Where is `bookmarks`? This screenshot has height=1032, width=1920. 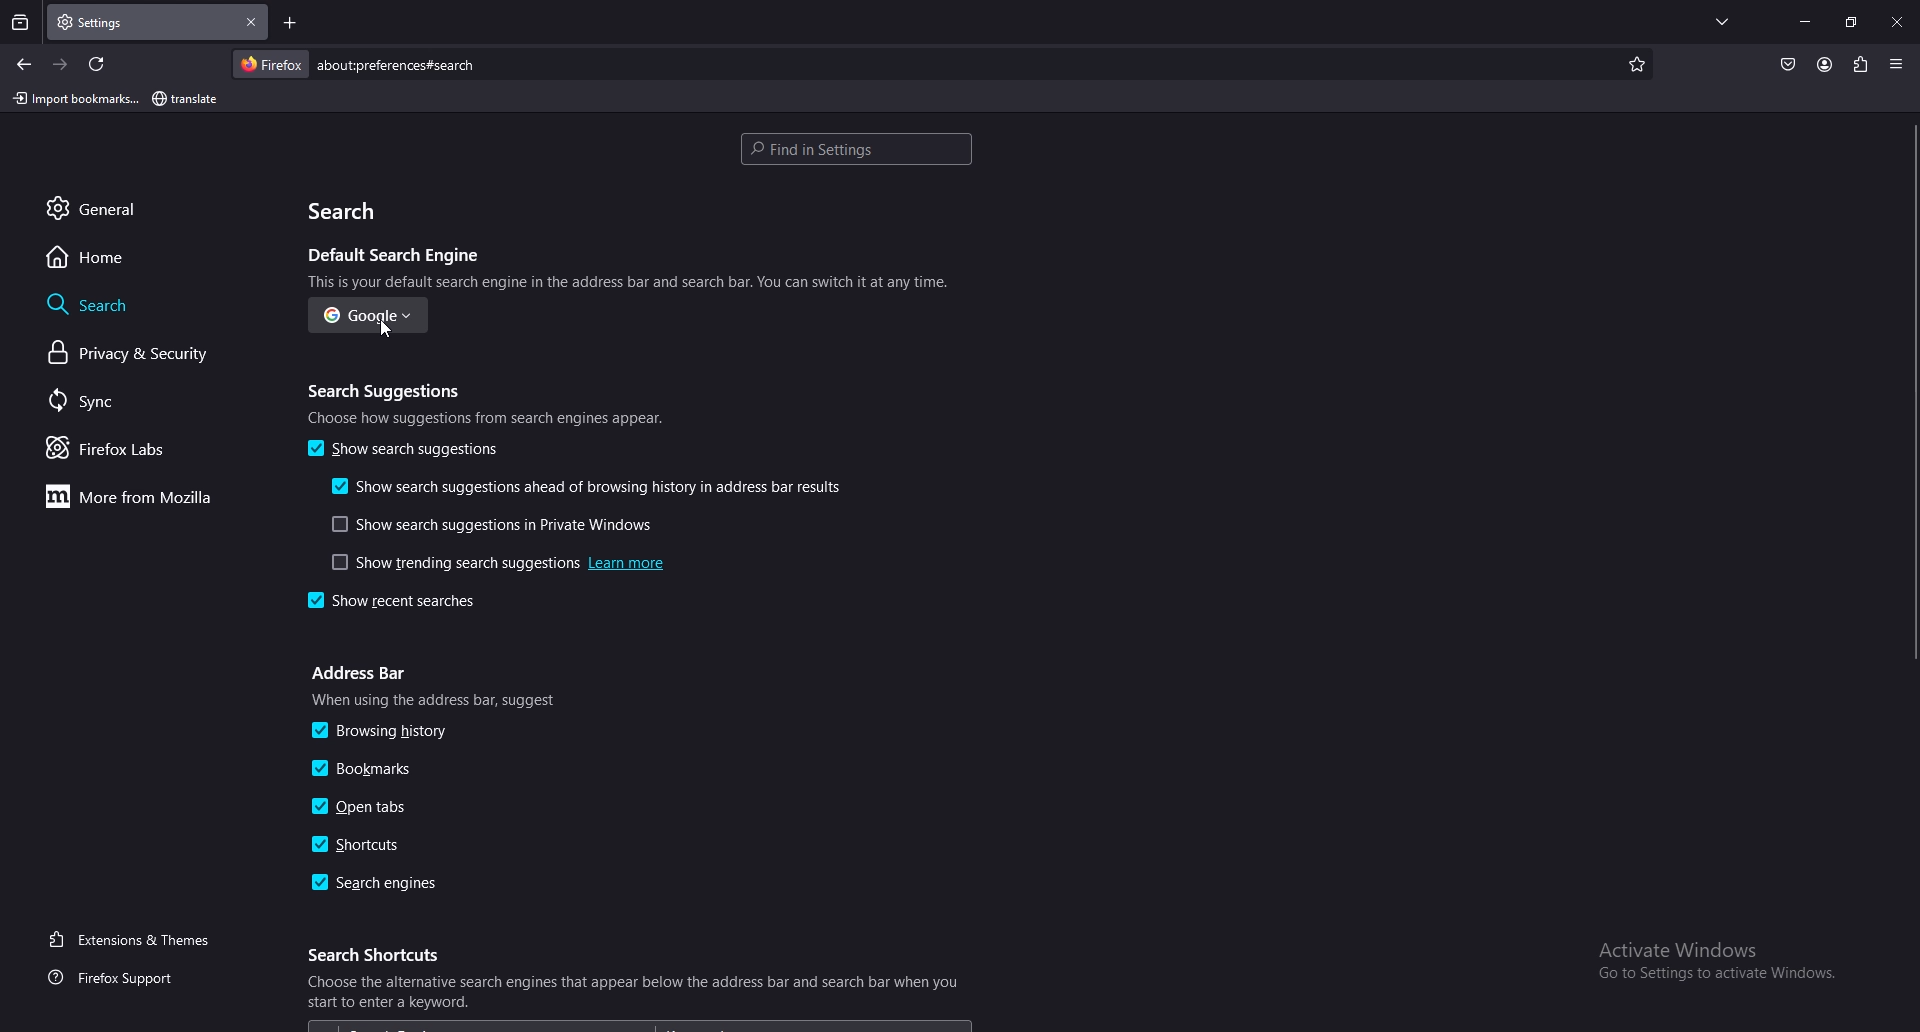
bookmarks is located at coordinates (382, 769).